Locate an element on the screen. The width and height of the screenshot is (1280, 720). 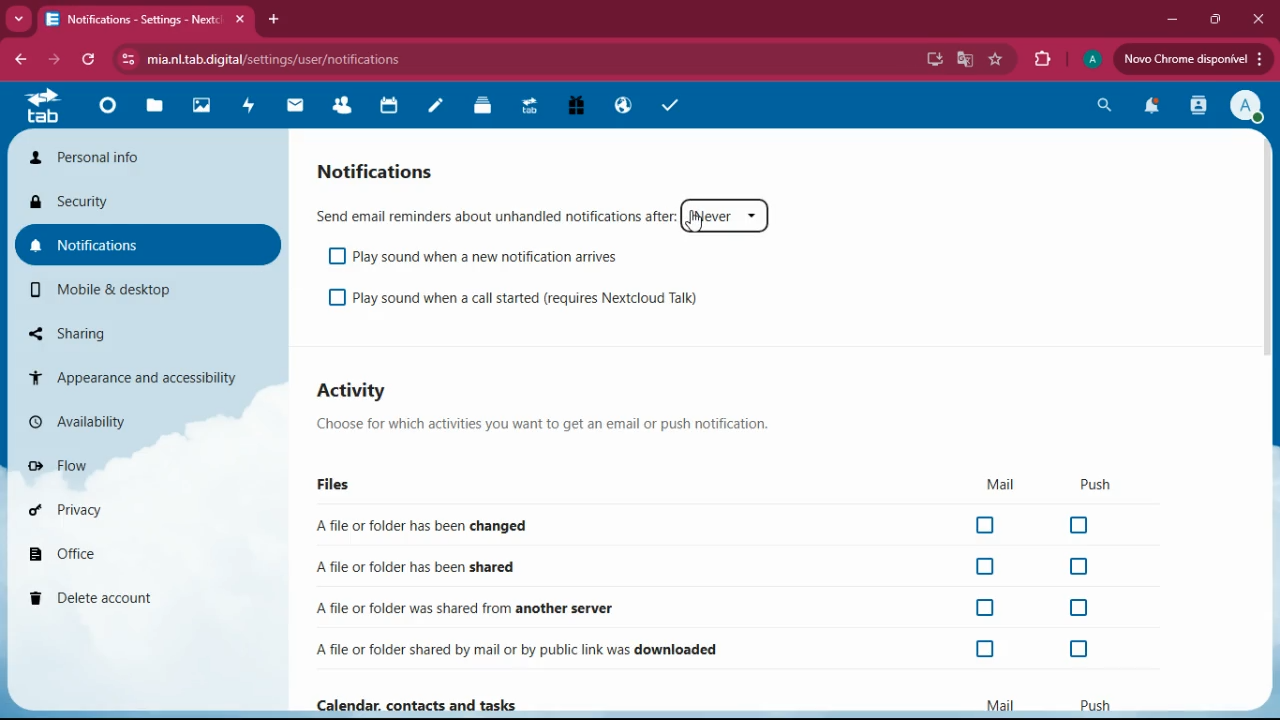
off is located at coordinates (1079, 565).